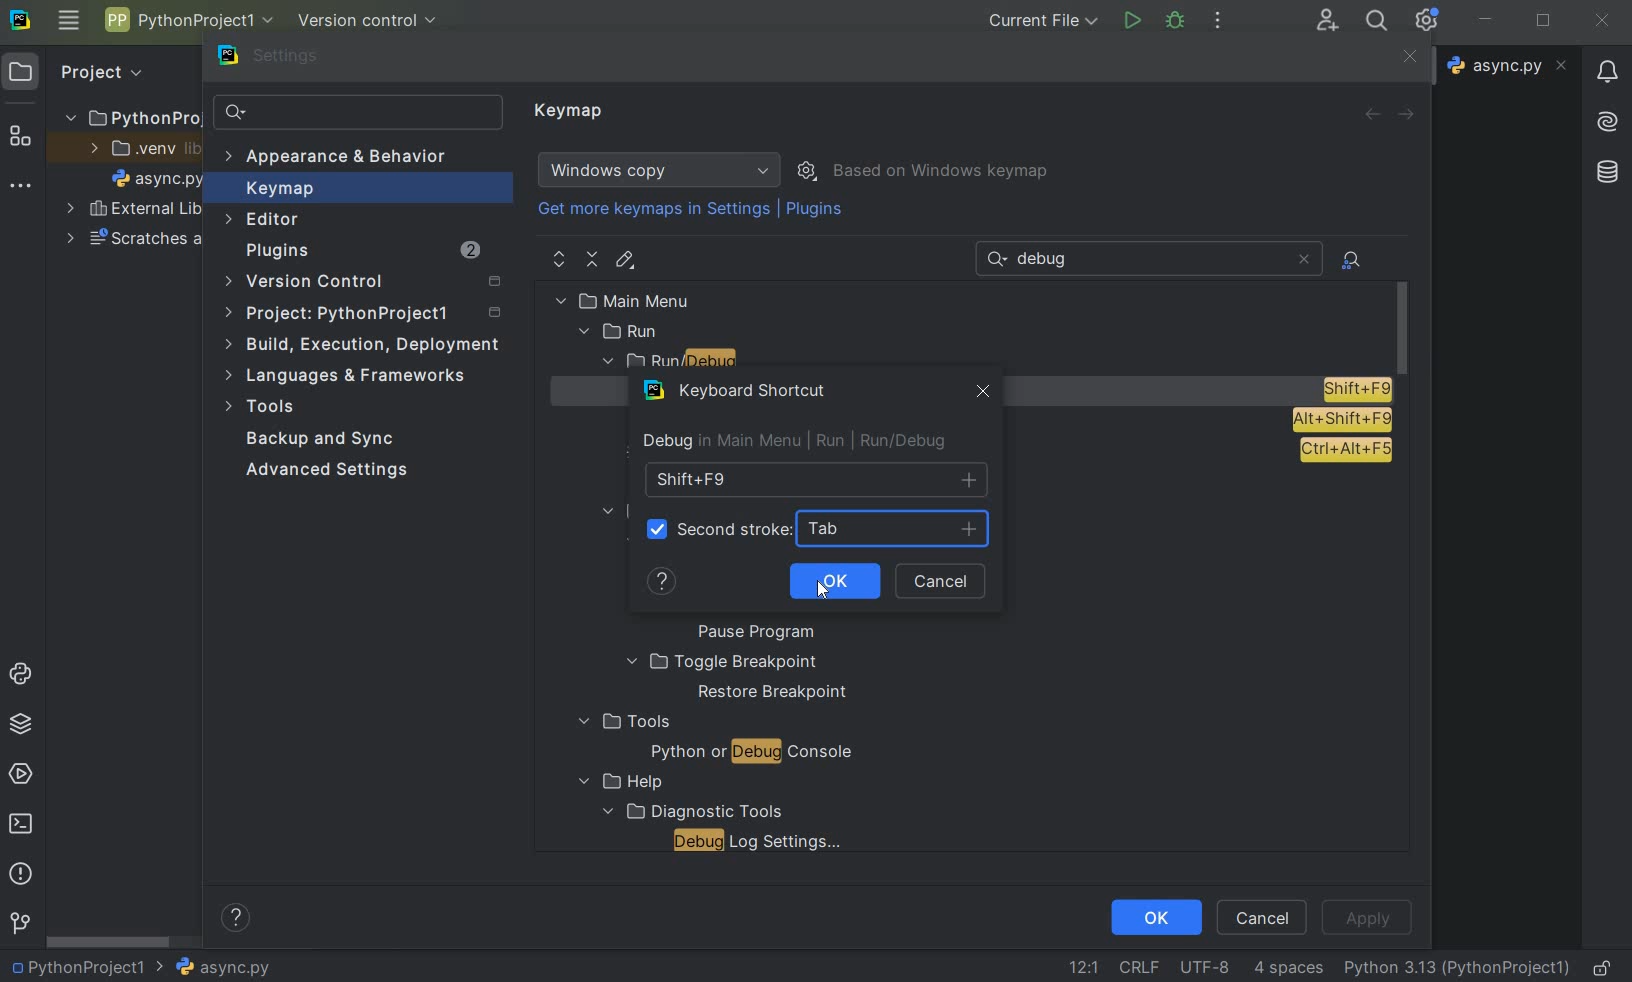 Image resolution: width=1632 pixels, height=982 pixels. What do you see at coordinates (1131, 21) in the screenshot?
I see `run` at bounding box center [1131, 21].